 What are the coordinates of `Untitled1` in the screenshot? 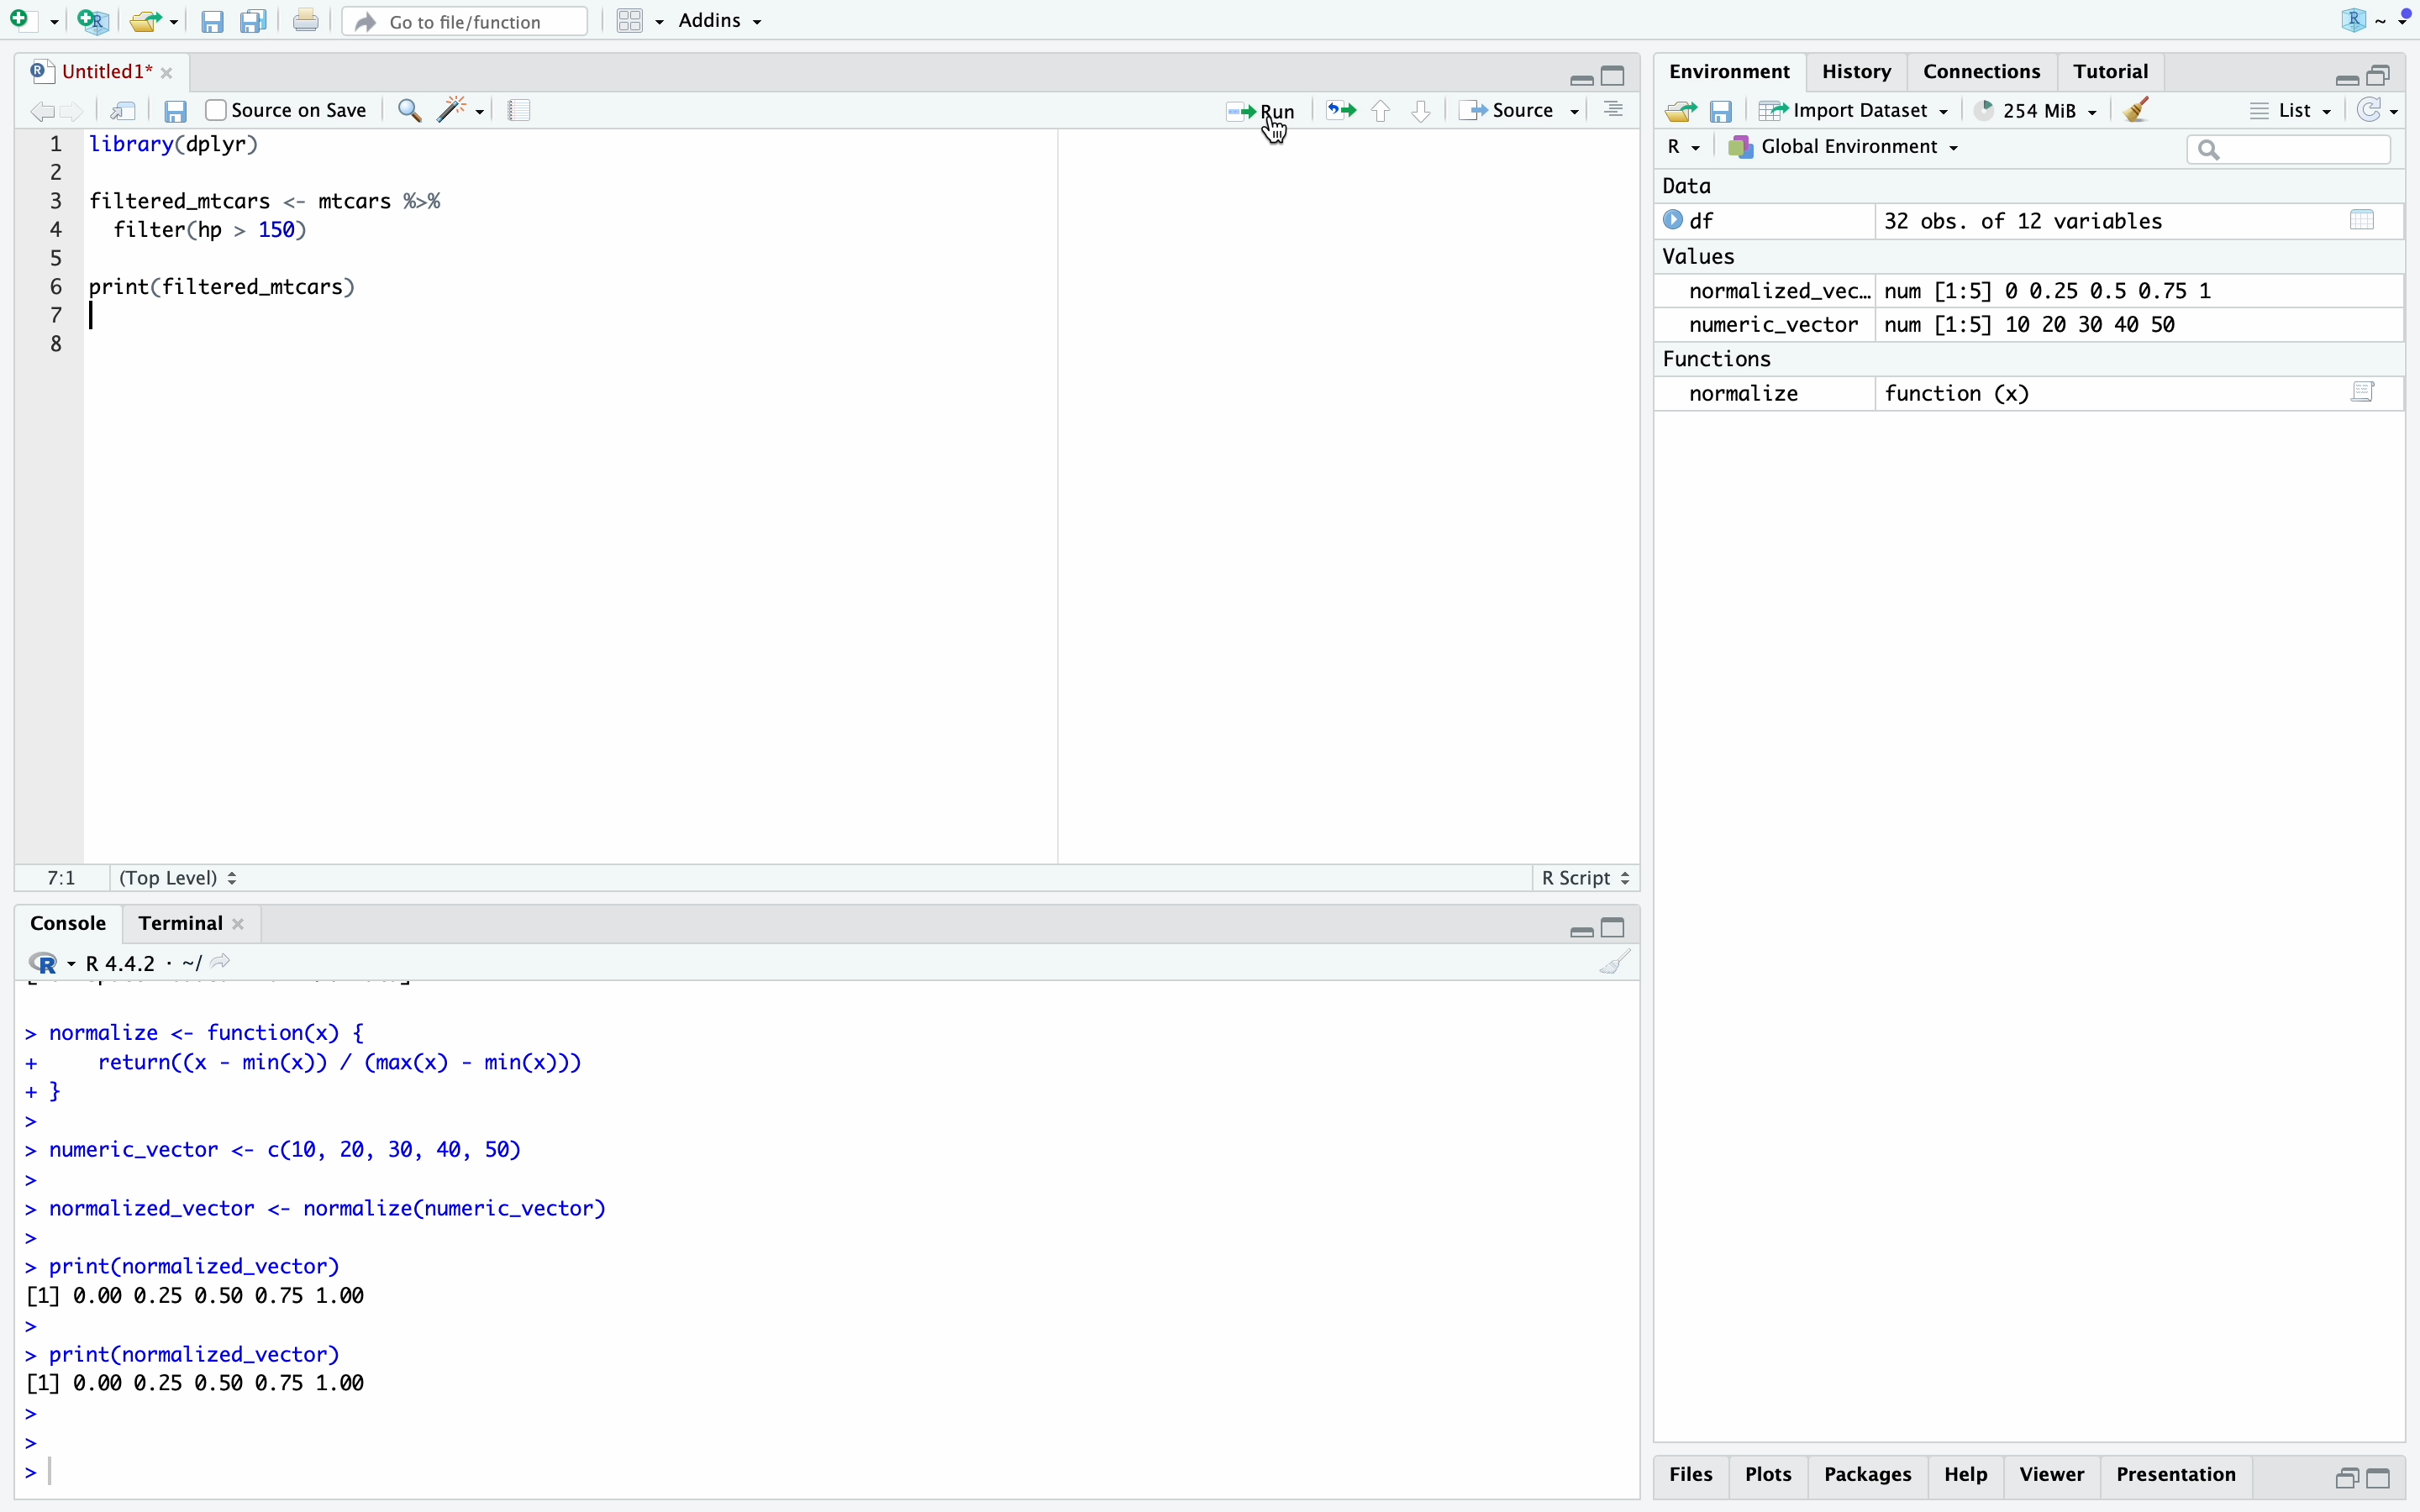 It's located at (86, 73).